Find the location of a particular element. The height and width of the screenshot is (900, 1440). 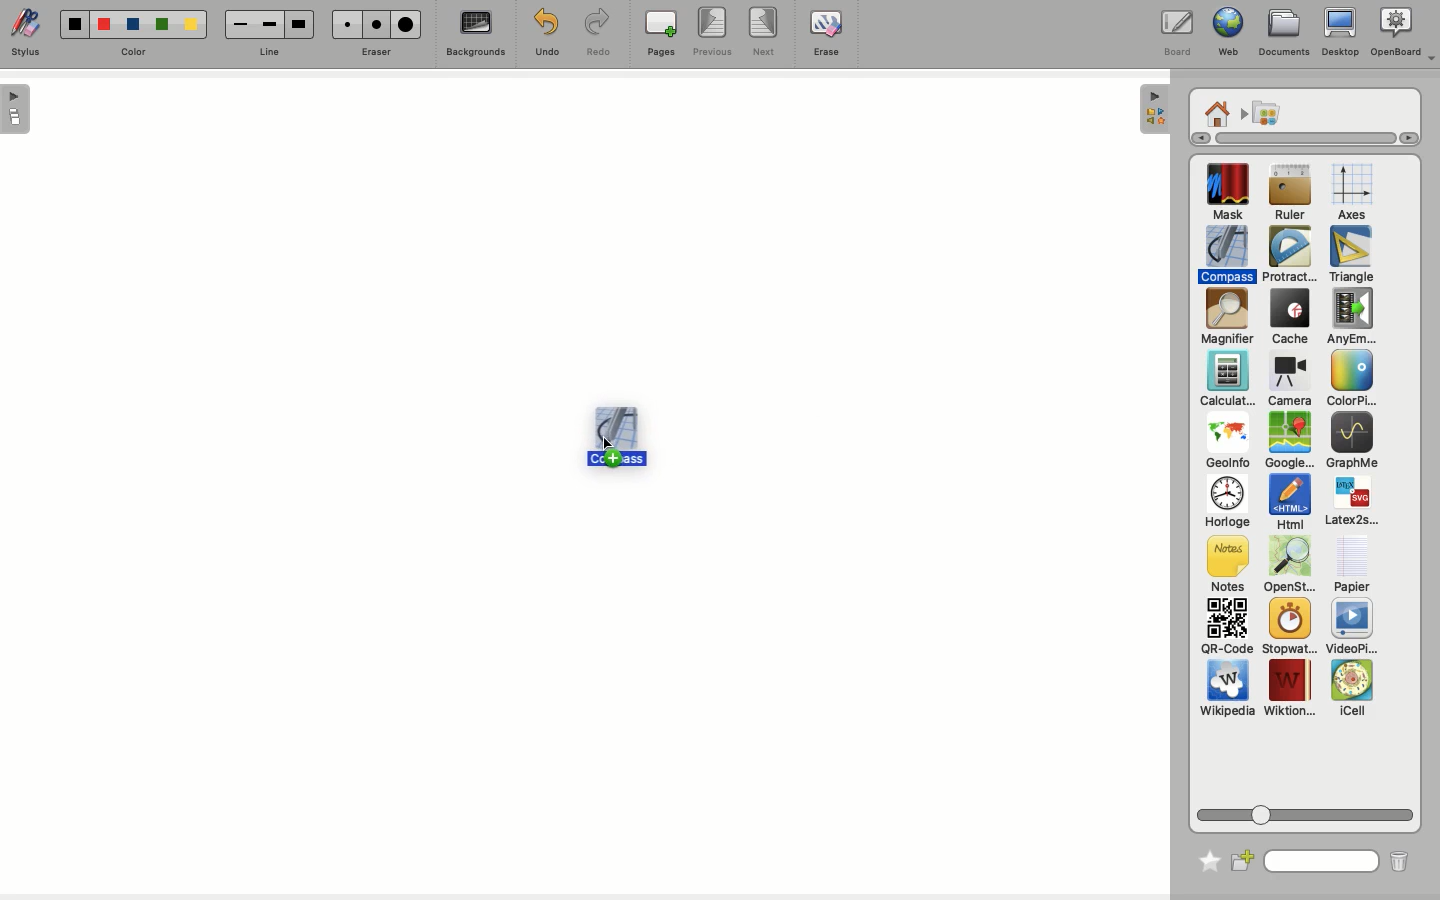

line1 is located at coordinates (239, 23).